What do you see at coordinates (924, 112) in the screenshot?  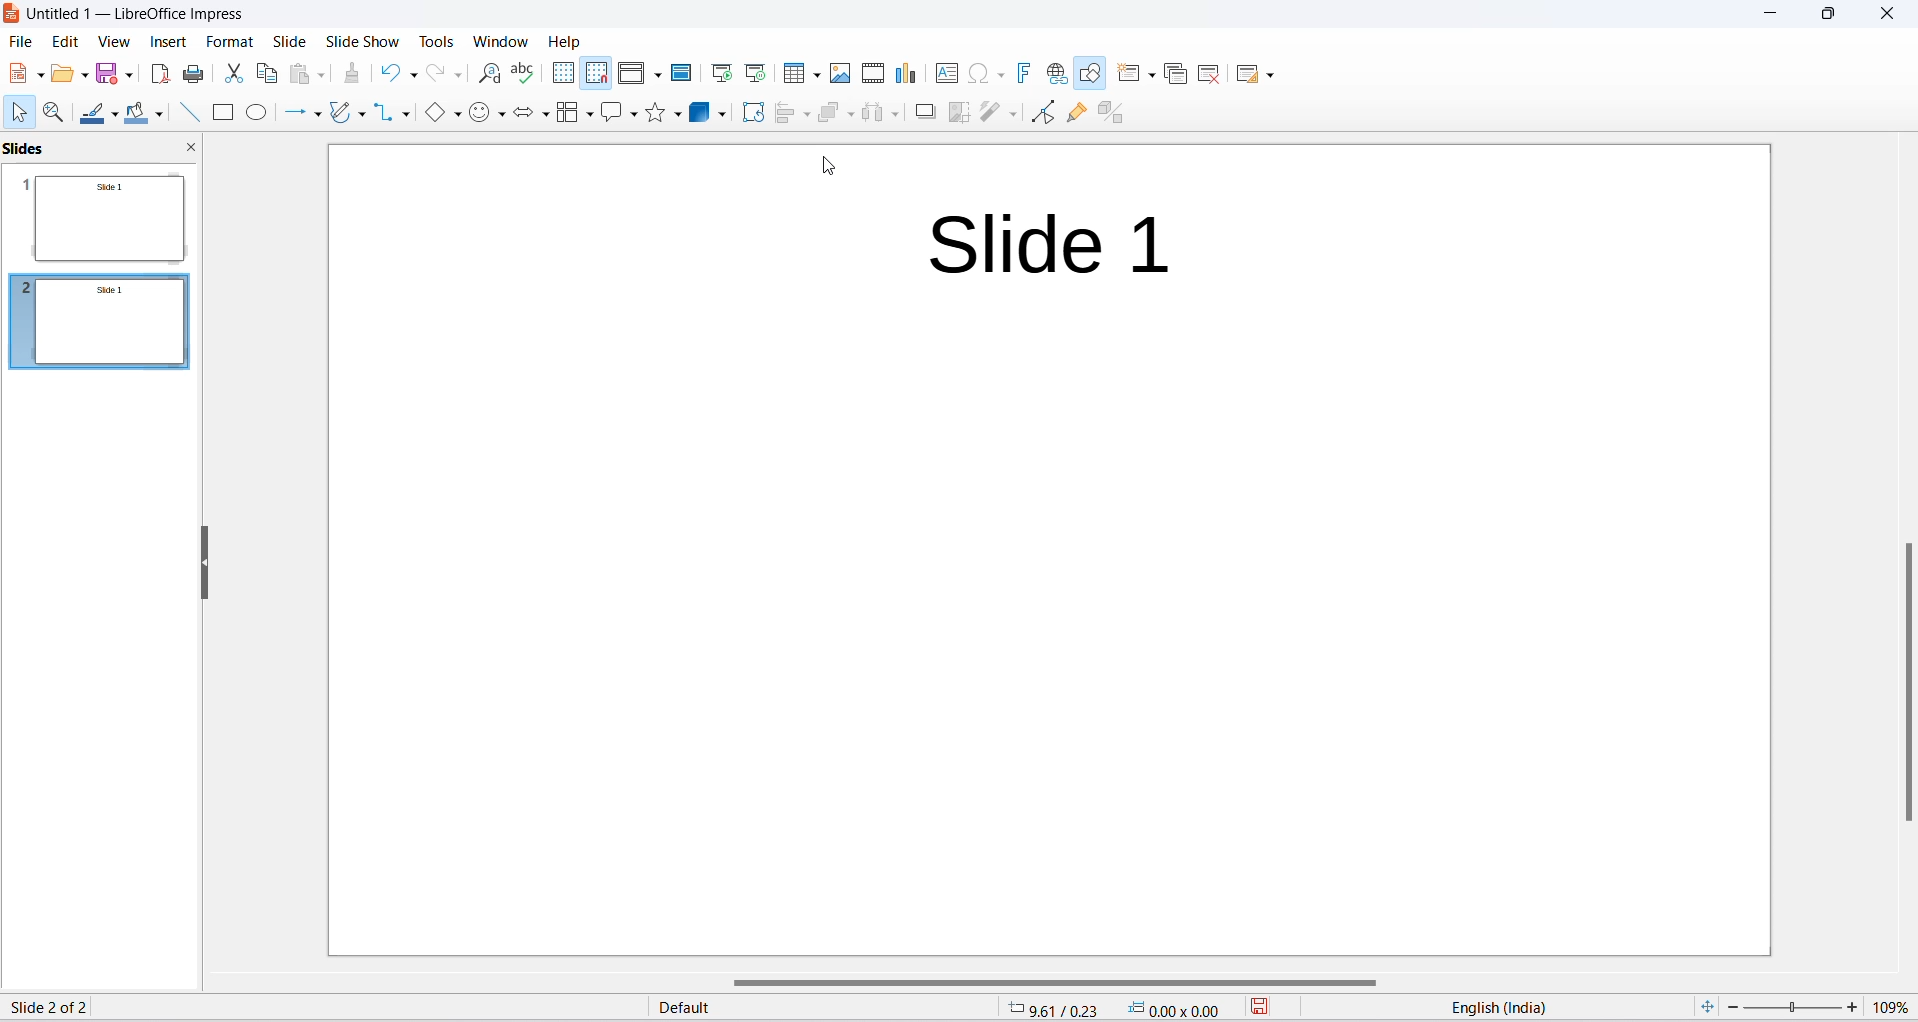 I see `Shadow` at bounding box center [924, 112].